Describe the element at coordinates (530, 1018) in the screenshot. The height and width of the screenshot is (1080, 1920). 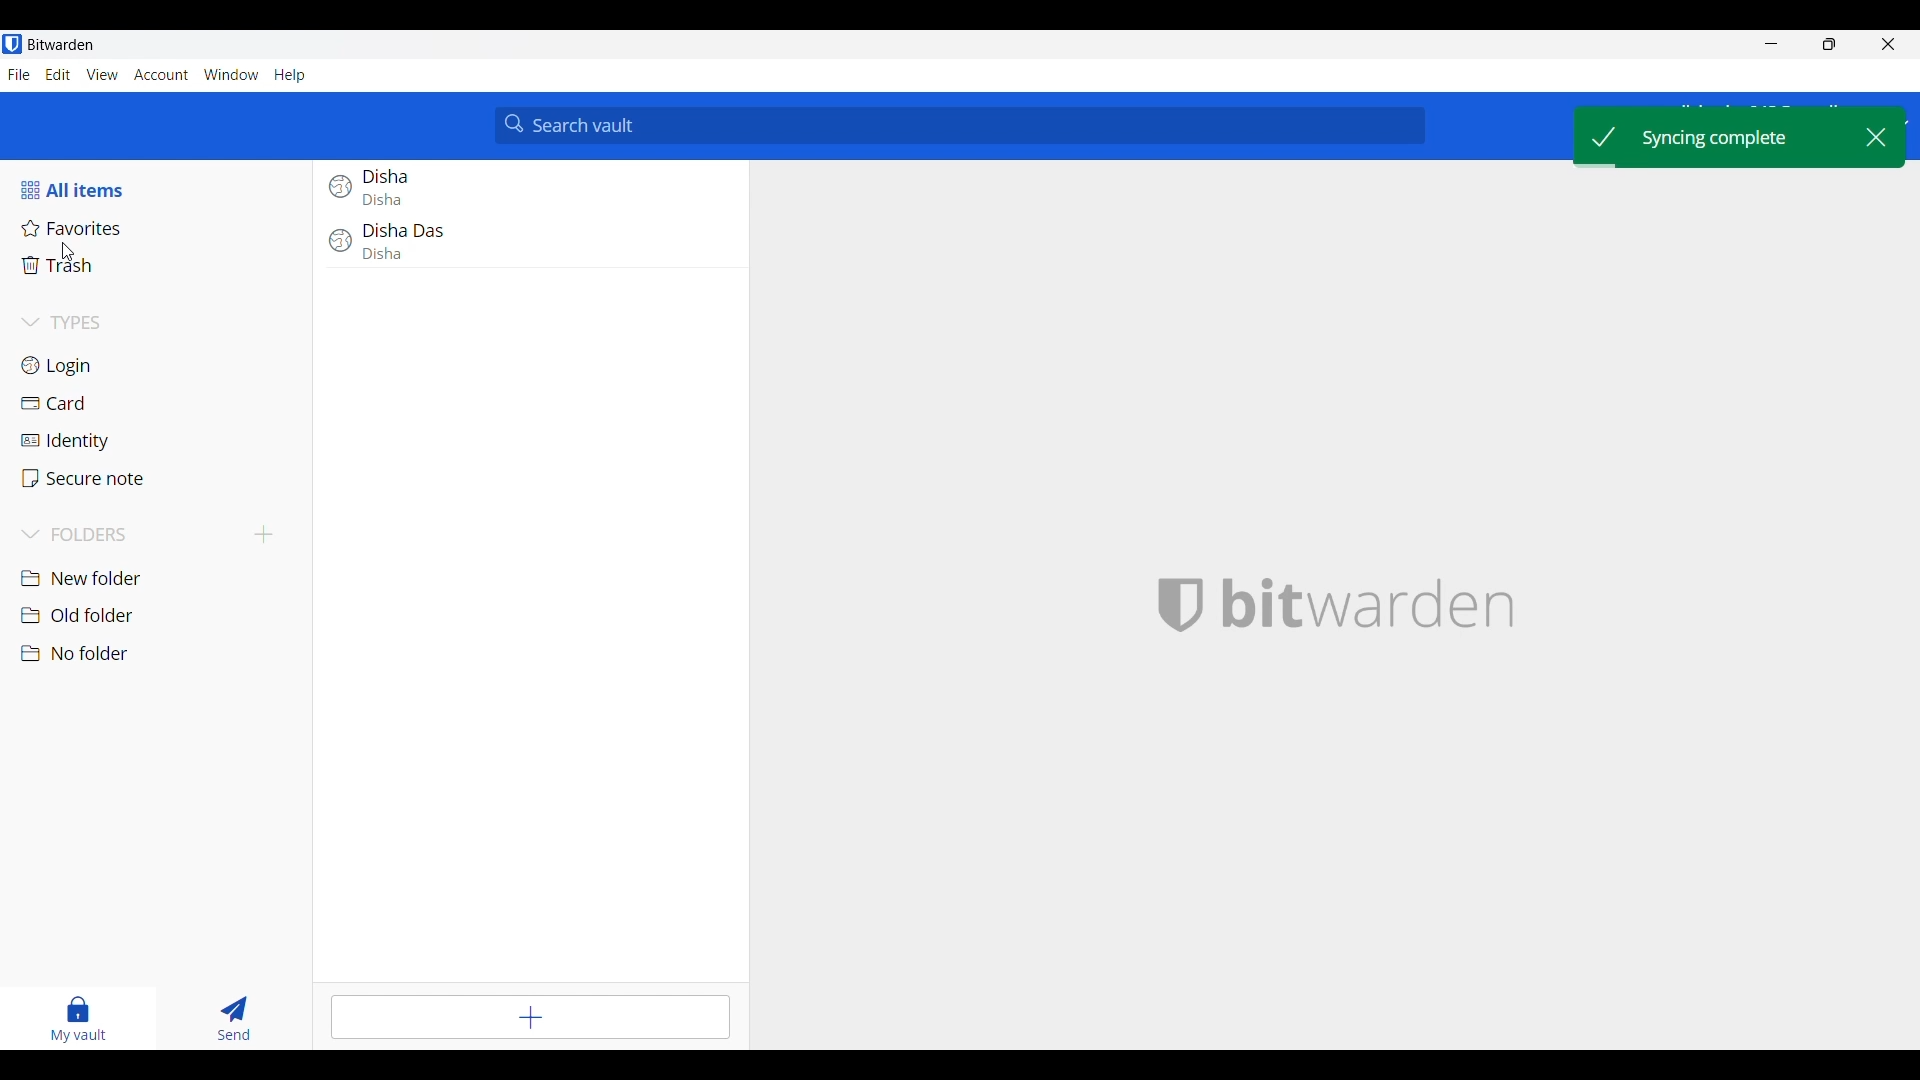
I see `Add item` at that location.